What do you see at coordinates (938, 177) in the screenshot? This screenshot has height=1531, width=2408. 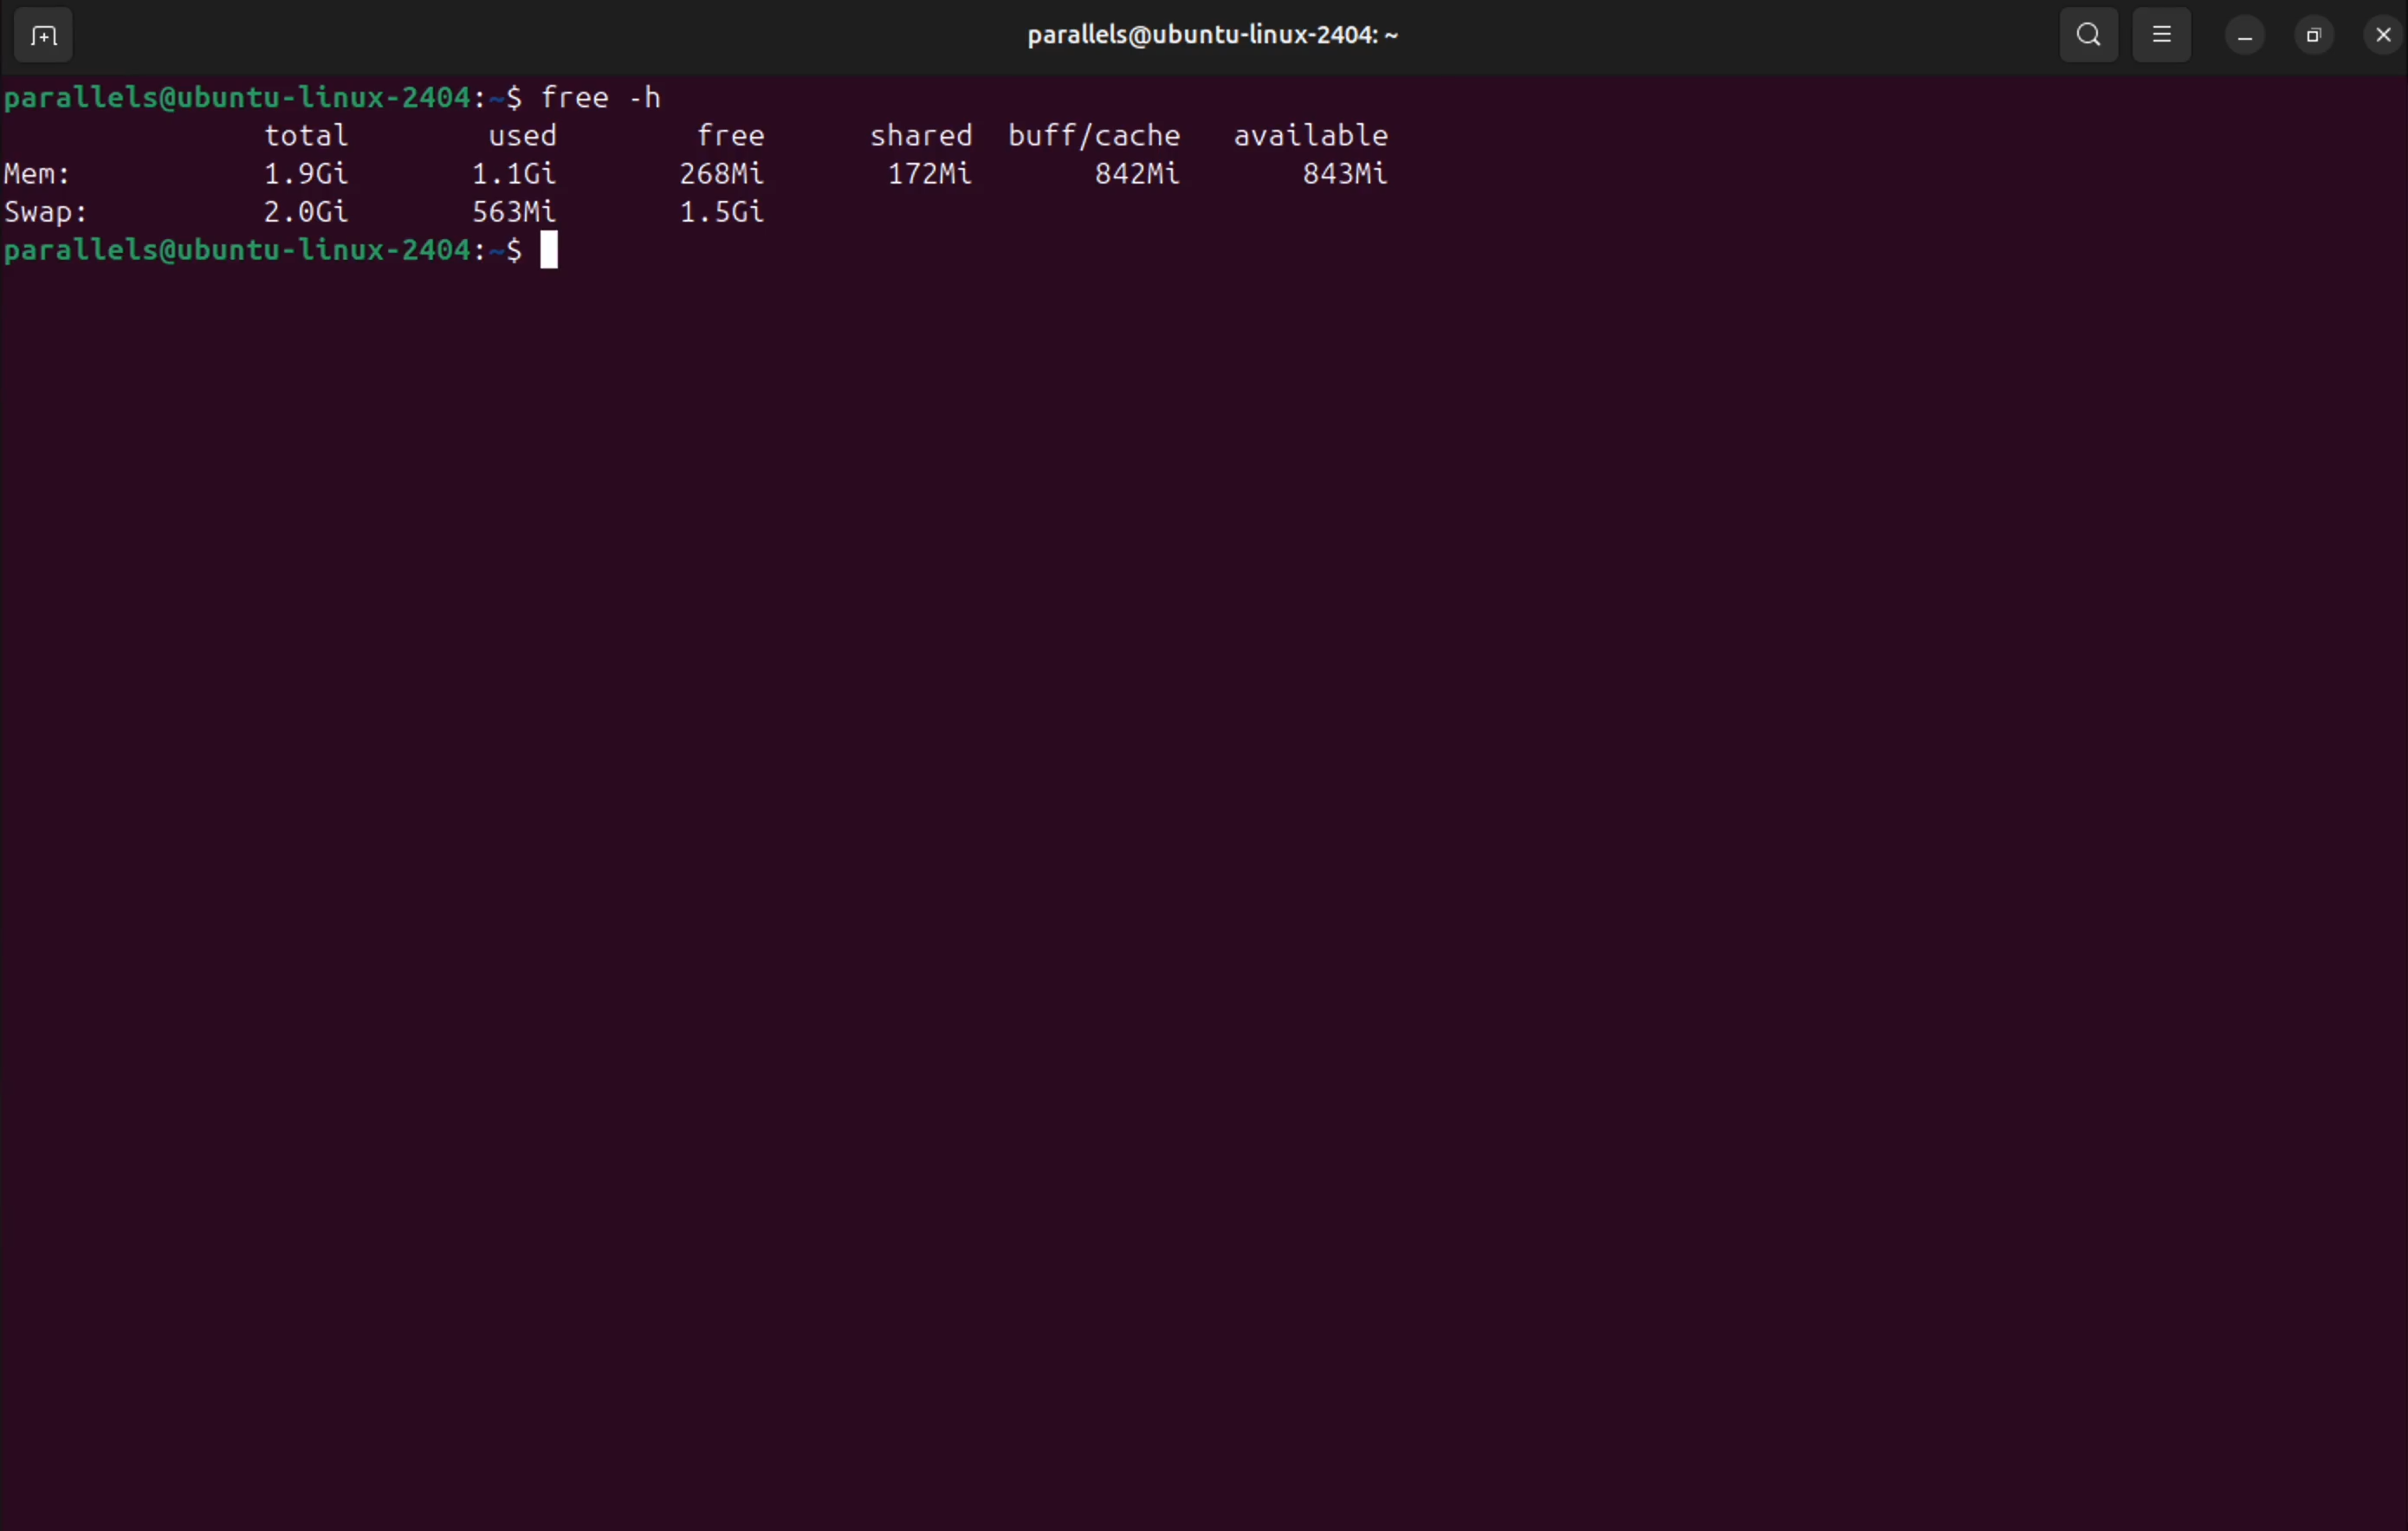 I see `172Mi` at bounding box center [938, 177].